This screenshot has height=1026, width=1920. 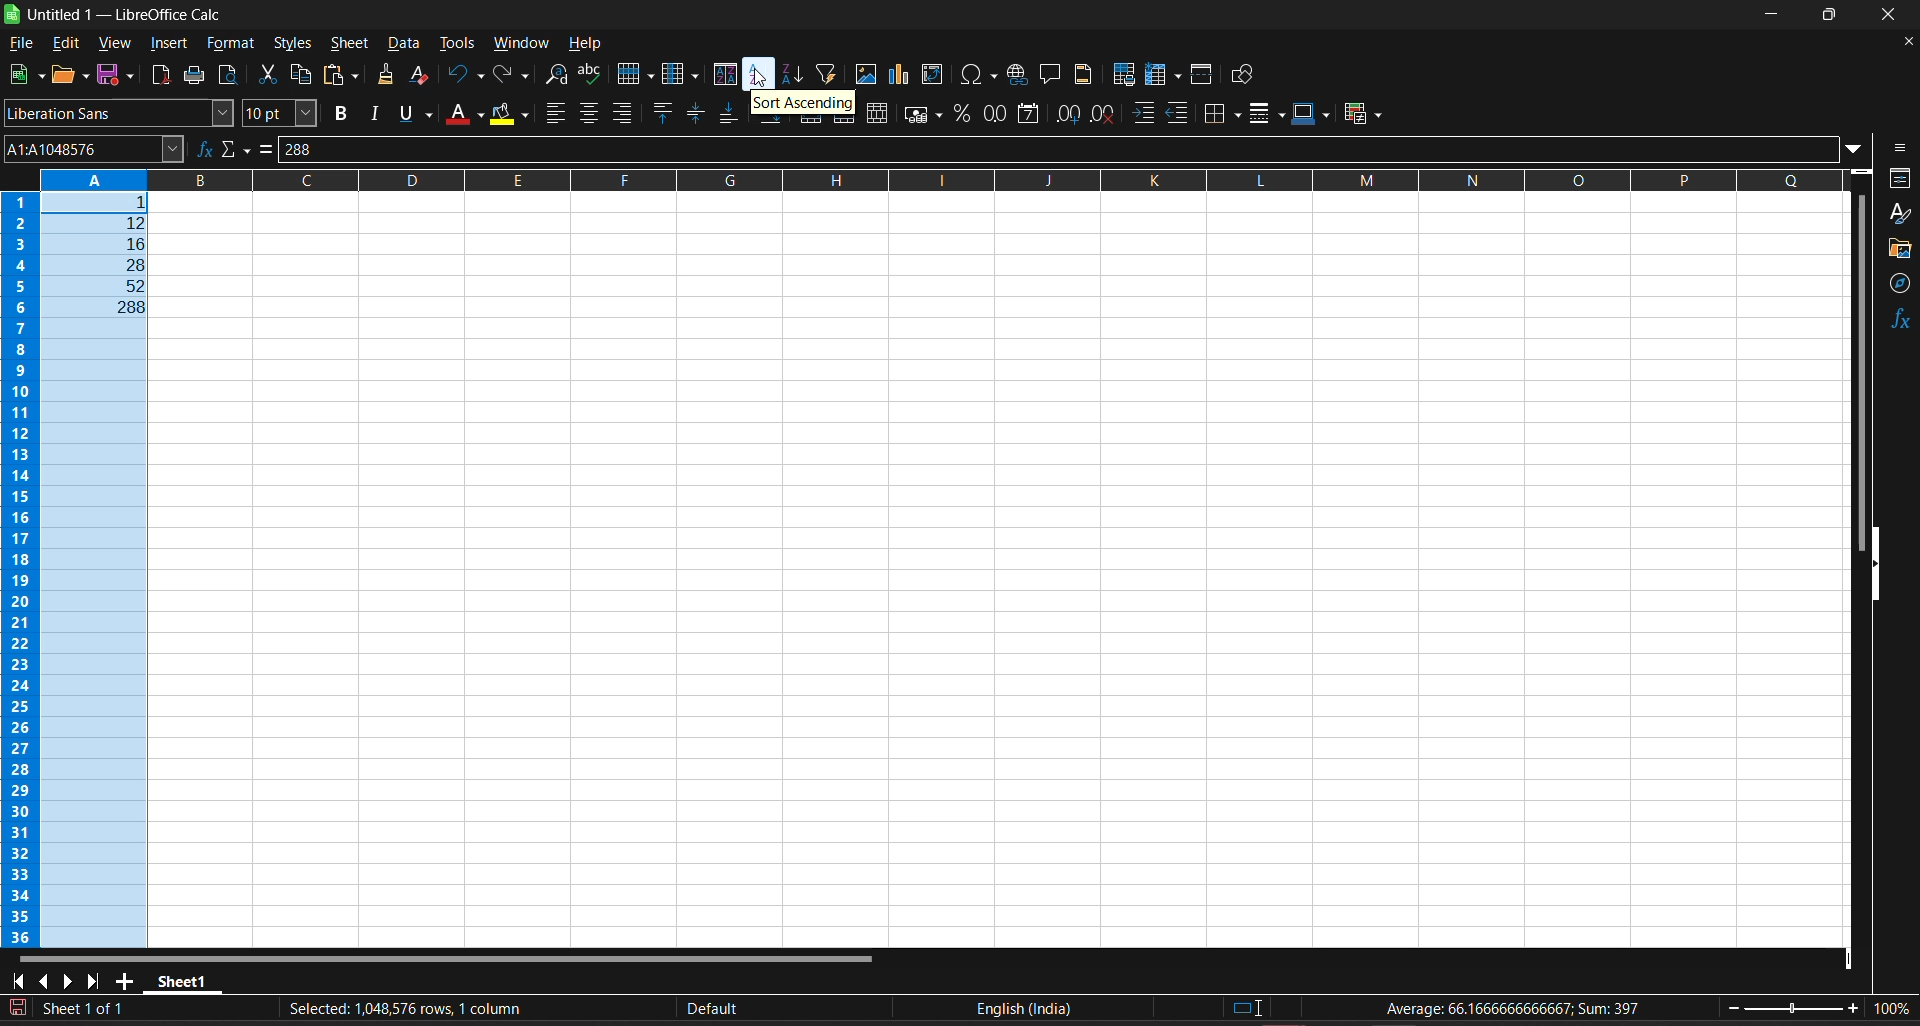 I want to click on format as percent, so click(x=963, y=113).